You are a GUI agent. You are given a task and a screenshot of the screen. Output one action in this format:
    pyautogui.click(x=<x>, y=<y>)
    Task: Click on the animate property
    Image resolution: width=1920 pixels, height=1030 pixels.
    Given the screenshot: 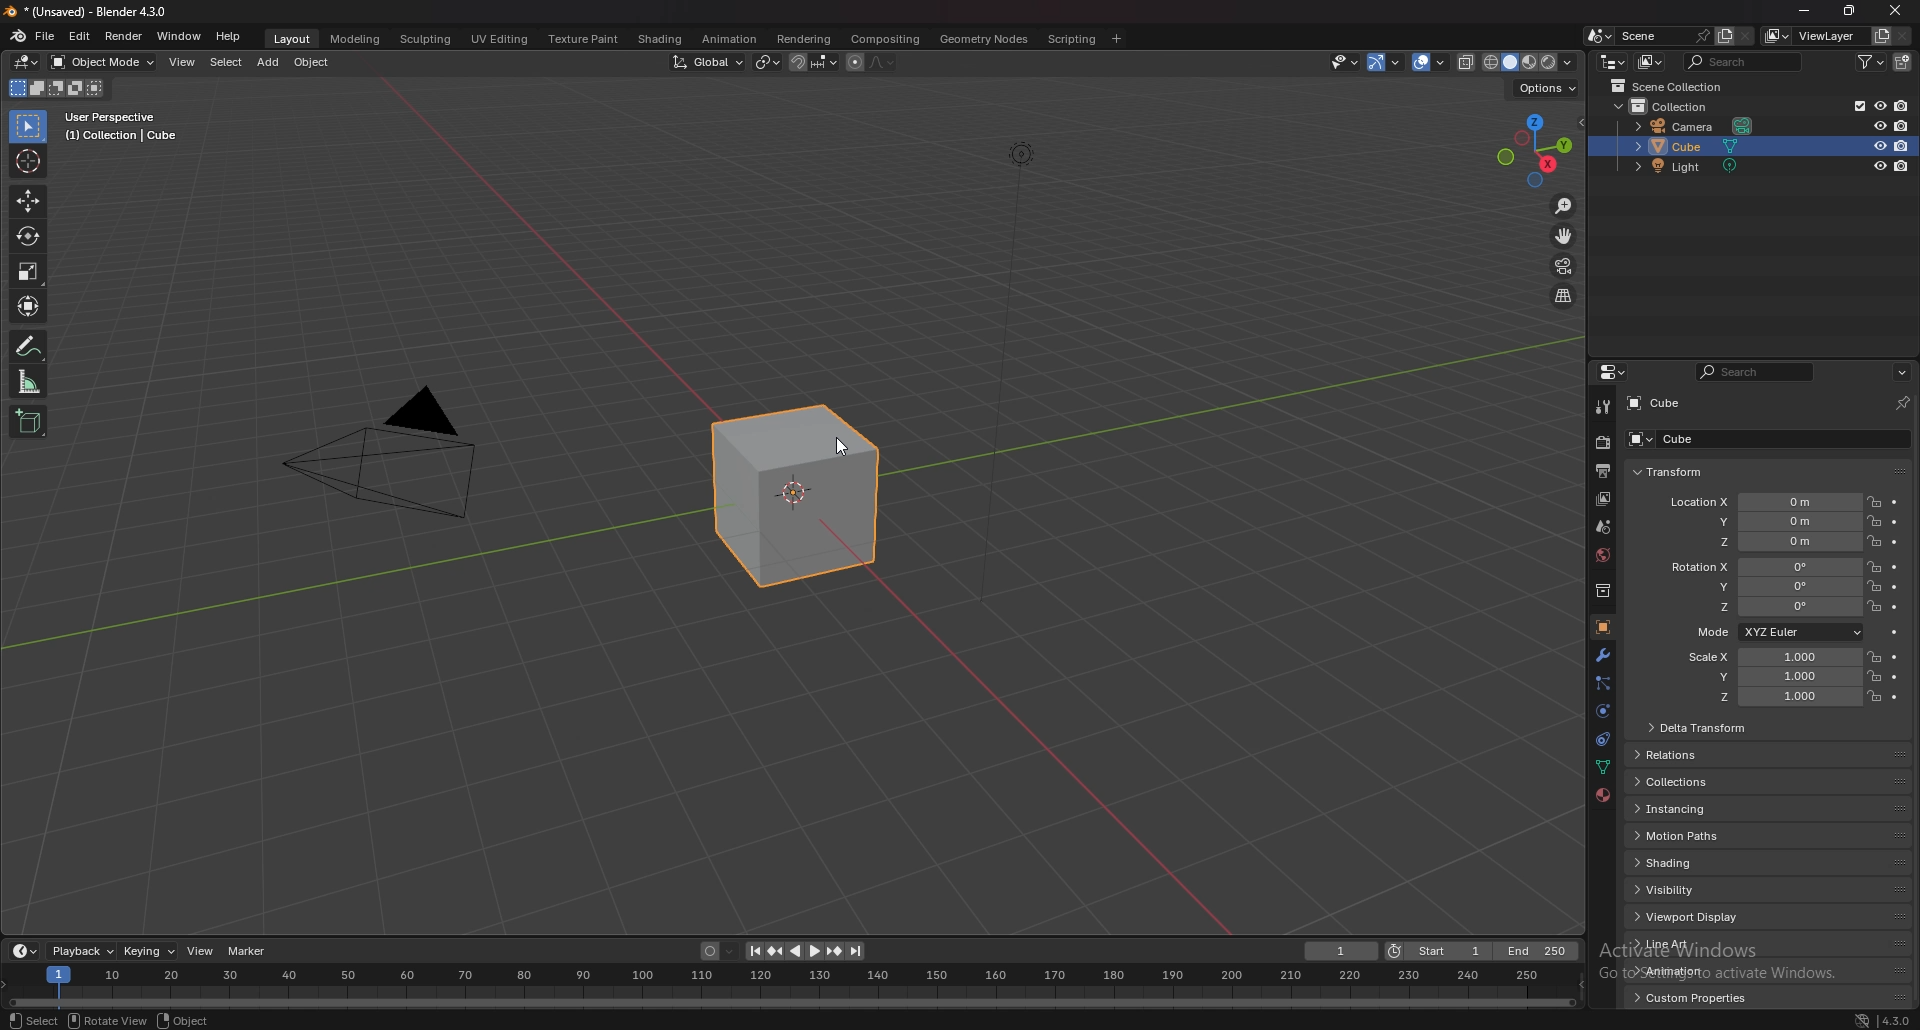 What is the action you would take?
    pyautogui.click(x=1894, y=697)
    